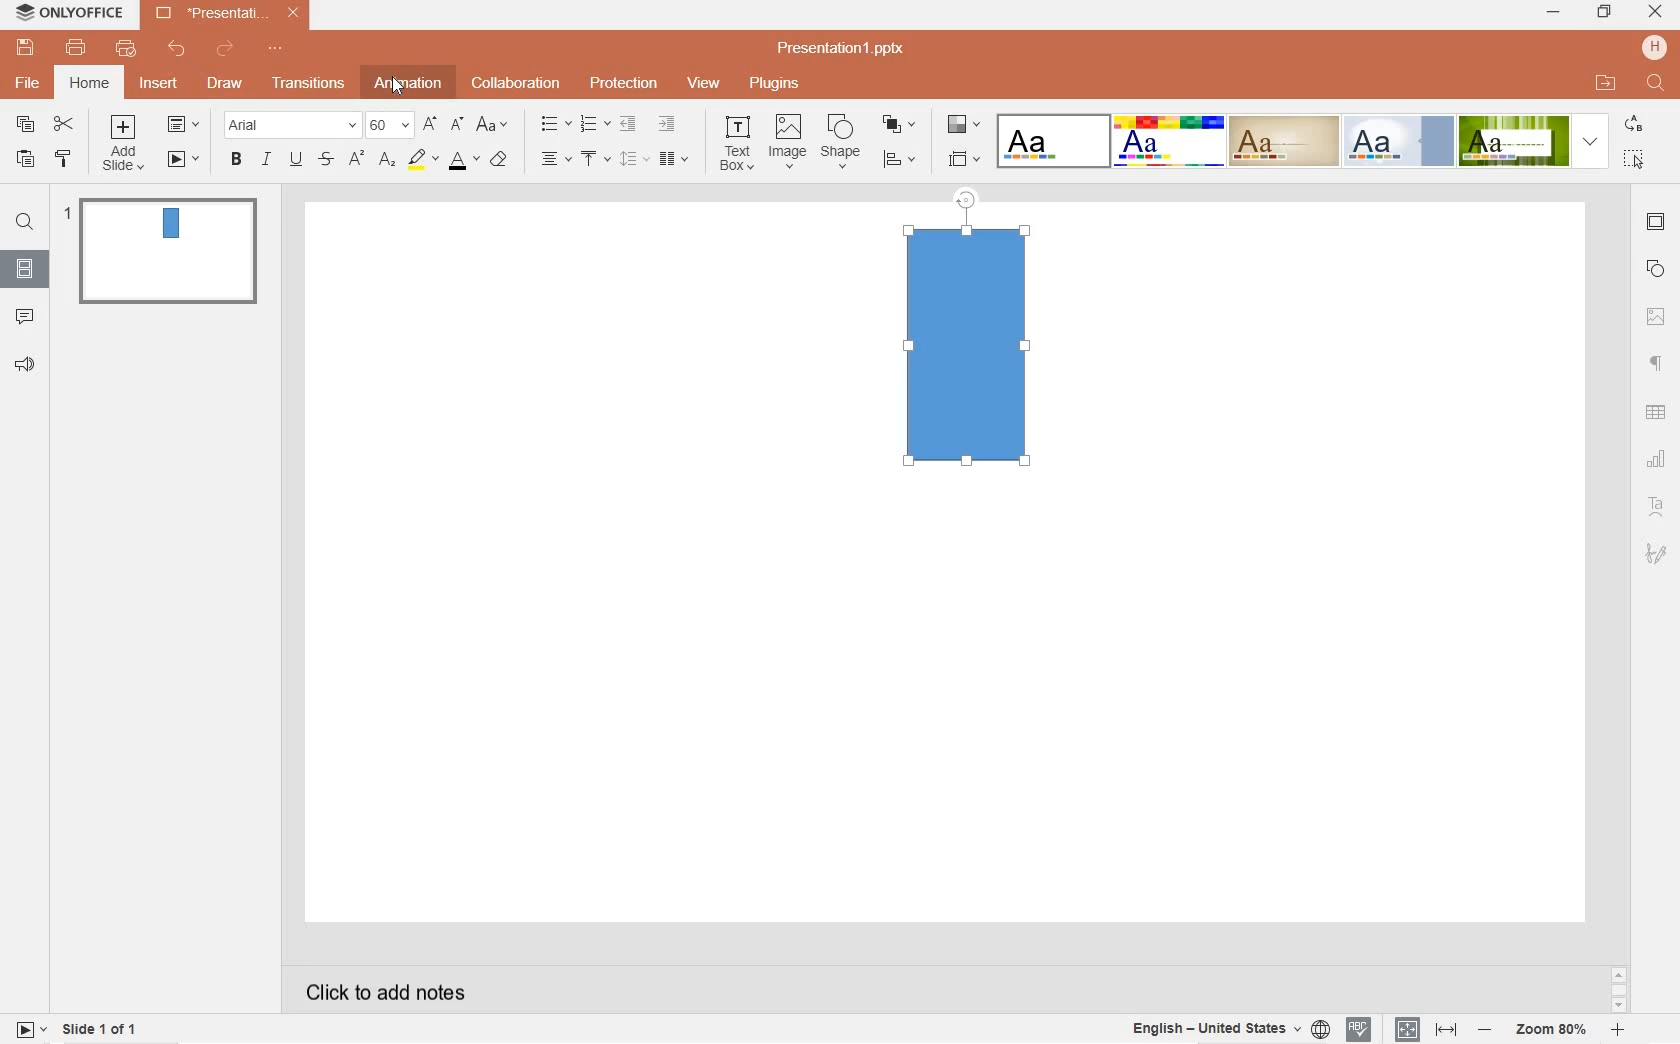  What do you see at coordinates (502, 160) in the screenshot?
I see `clear style` at bounding box center [502, 160].